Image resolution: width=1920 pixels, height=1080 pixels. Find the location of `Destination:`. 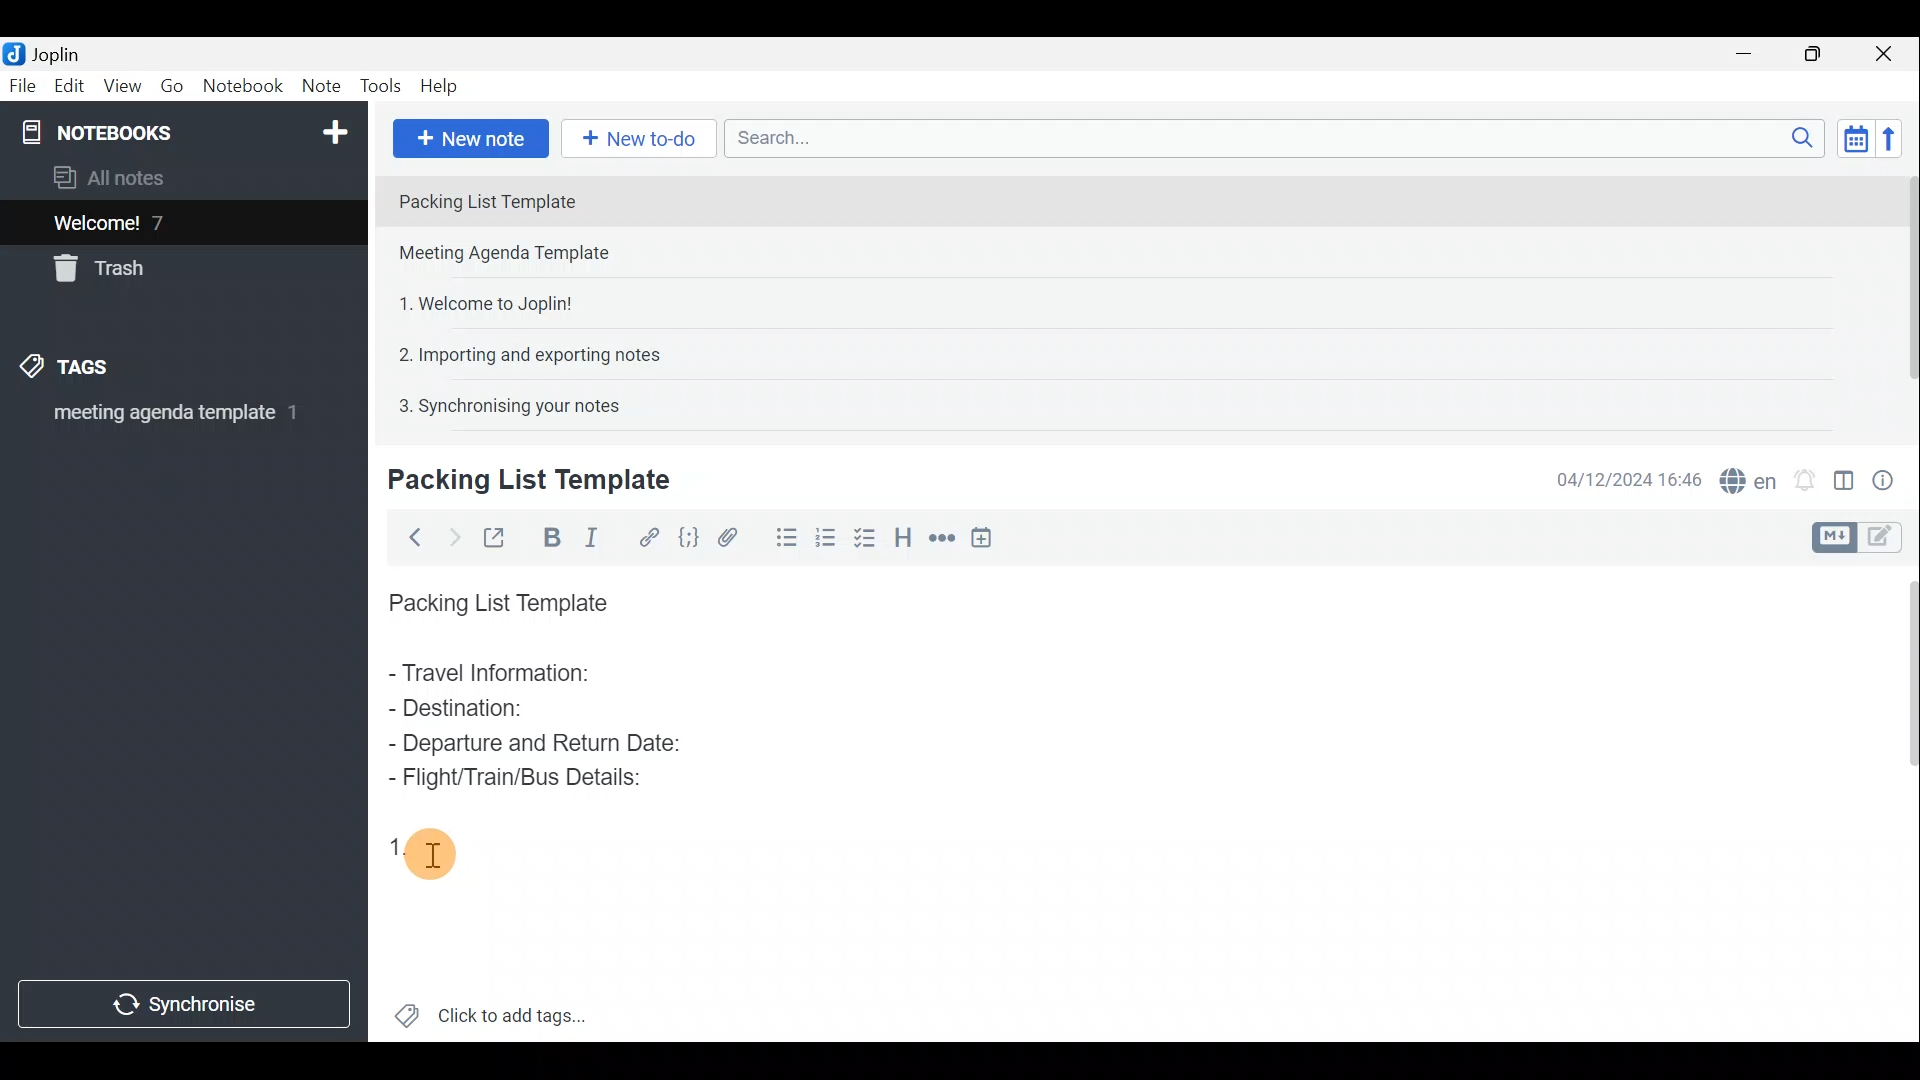

Destination: is located at coordinates (508, 710).